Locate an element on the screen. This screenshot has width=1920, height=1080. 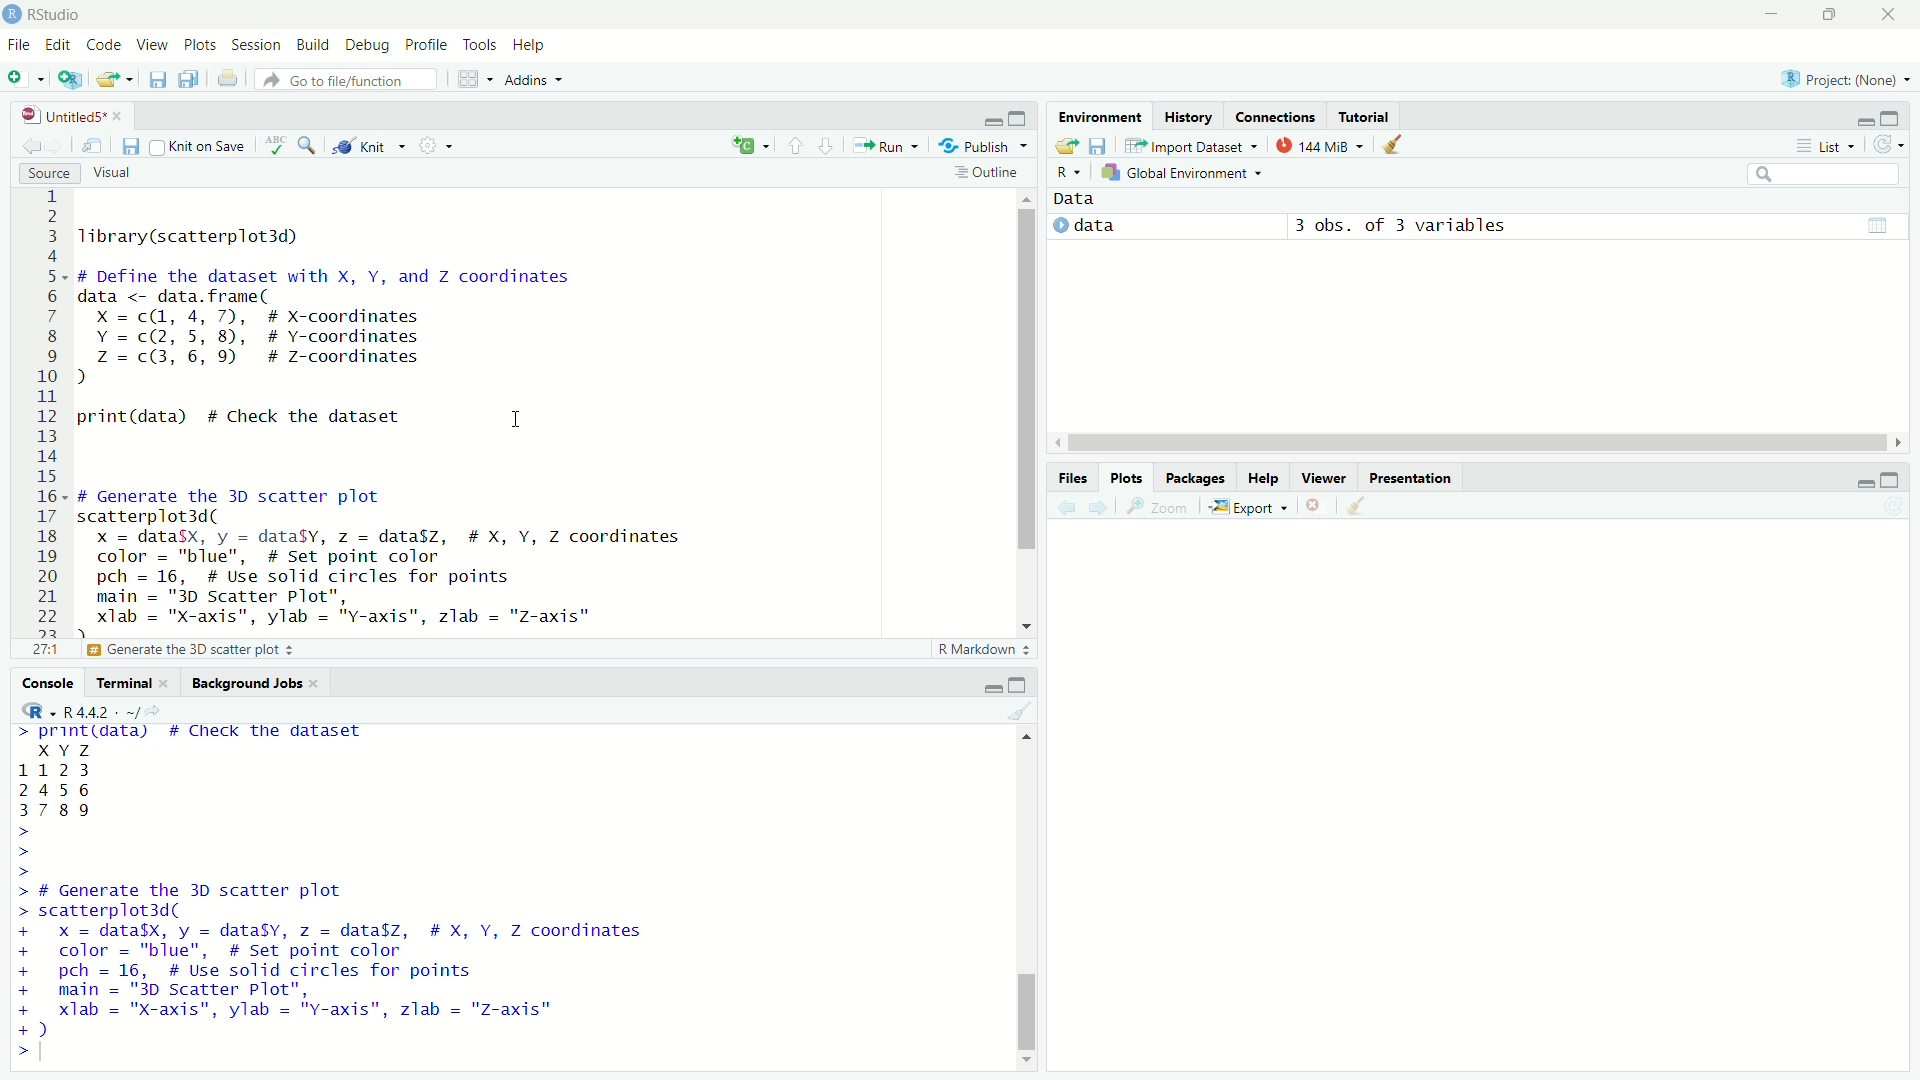
empty plot area is located at coordinates (1508, 799).